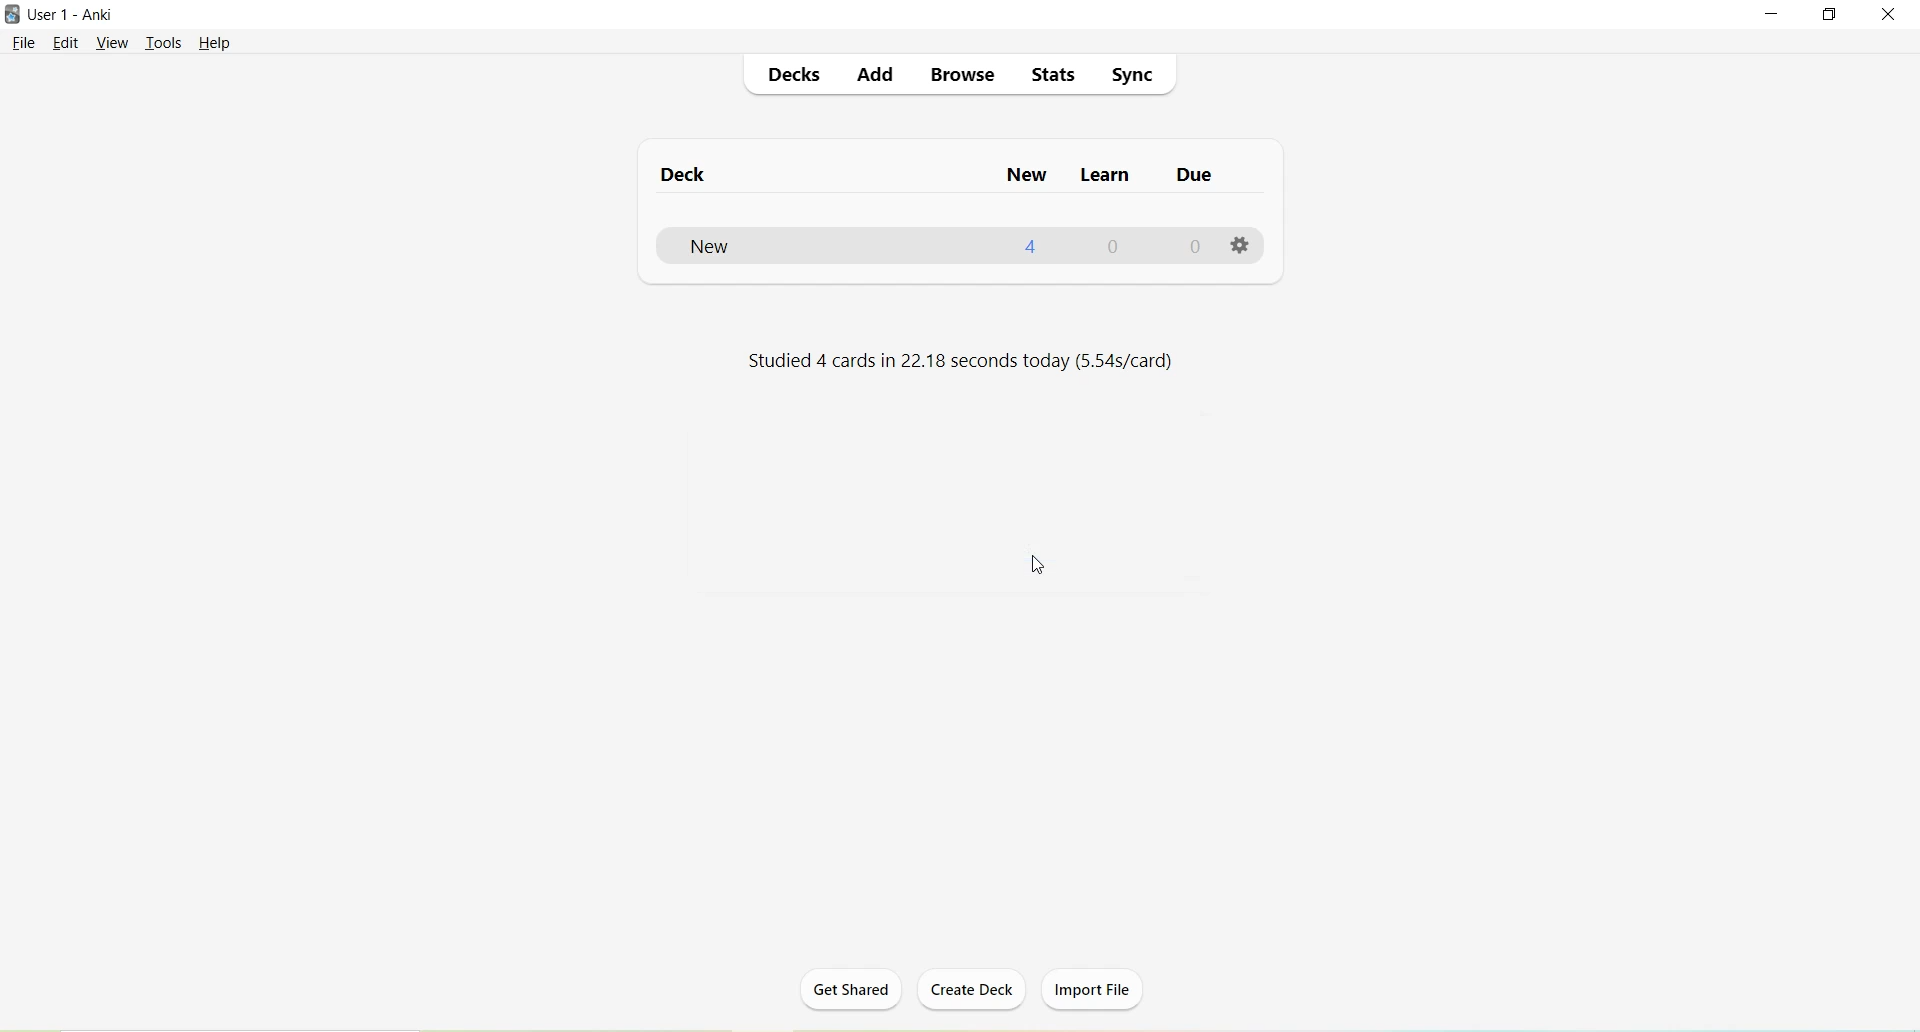 This screenshot has height=1032, width=1920. What do you see at coordinates (65, 44) in the screenshot?
I see `Edit` at bounding box center [65, 44].